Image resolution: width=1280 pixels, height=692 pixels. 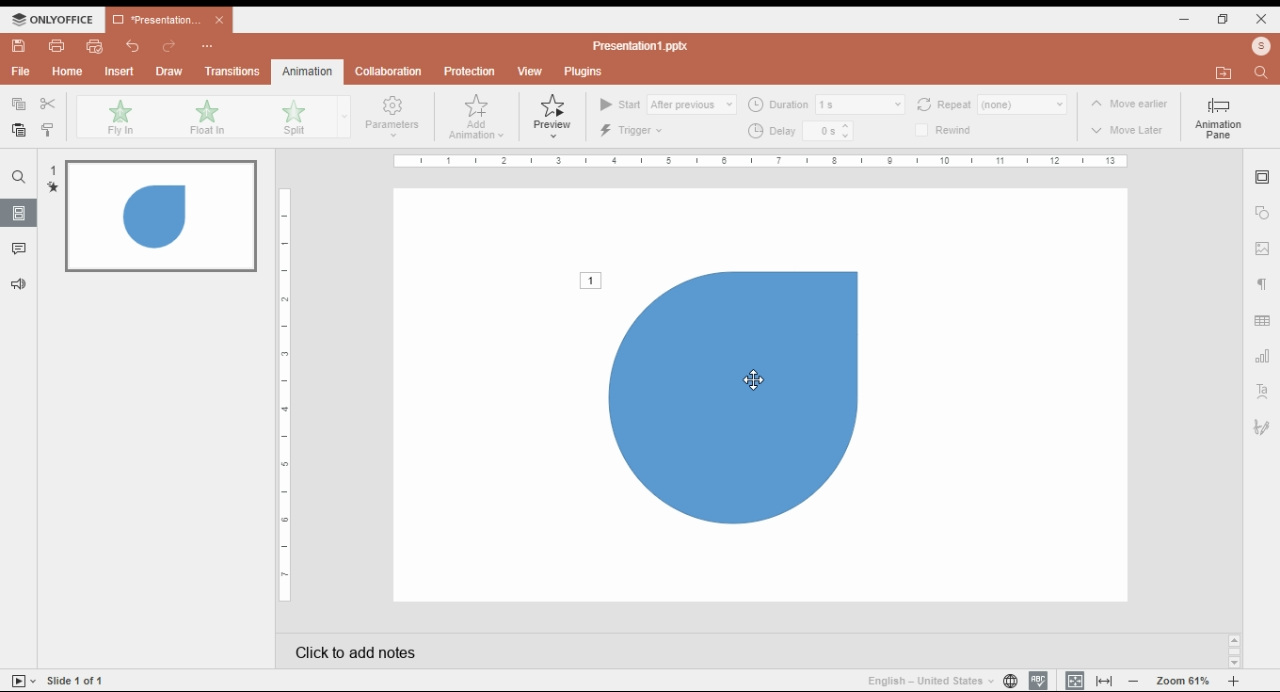 I want to click on fit to width, so click(x=1105, y=681).